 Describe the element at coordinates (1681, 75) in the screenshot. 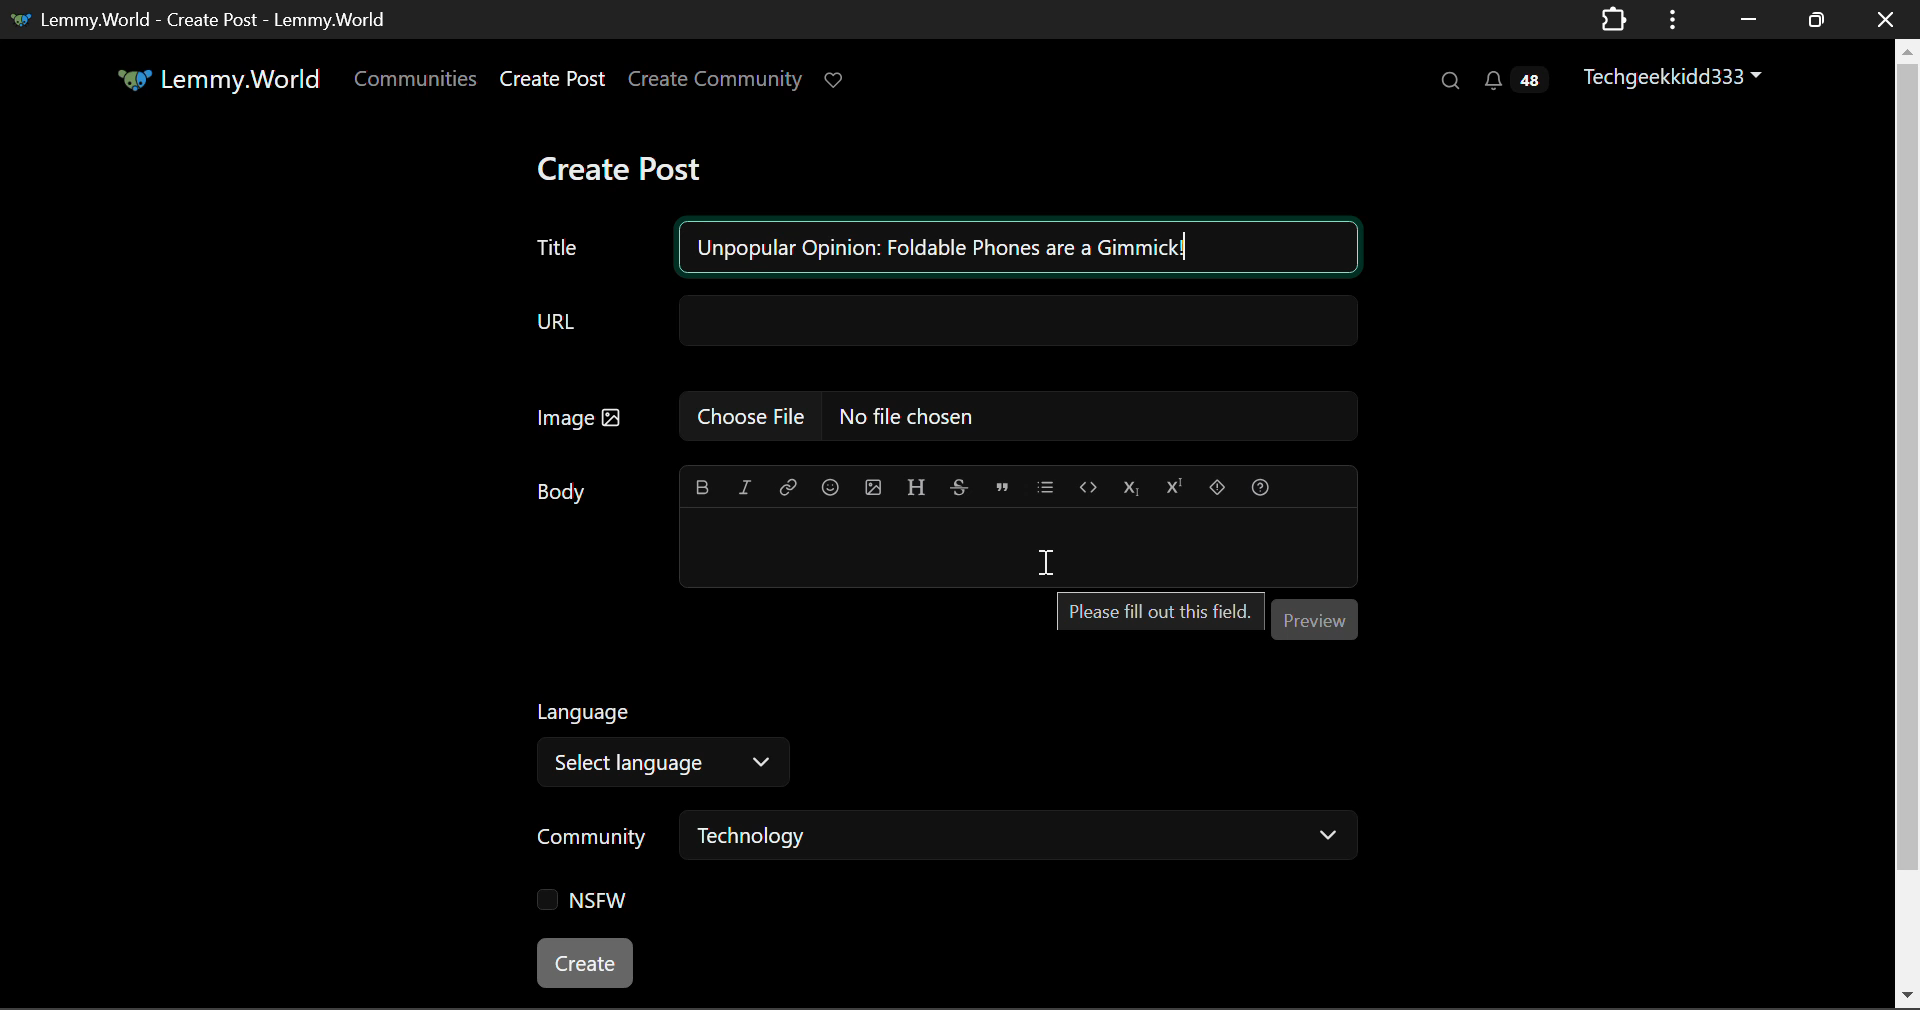

I see `Techgeekkidd333` at that location.